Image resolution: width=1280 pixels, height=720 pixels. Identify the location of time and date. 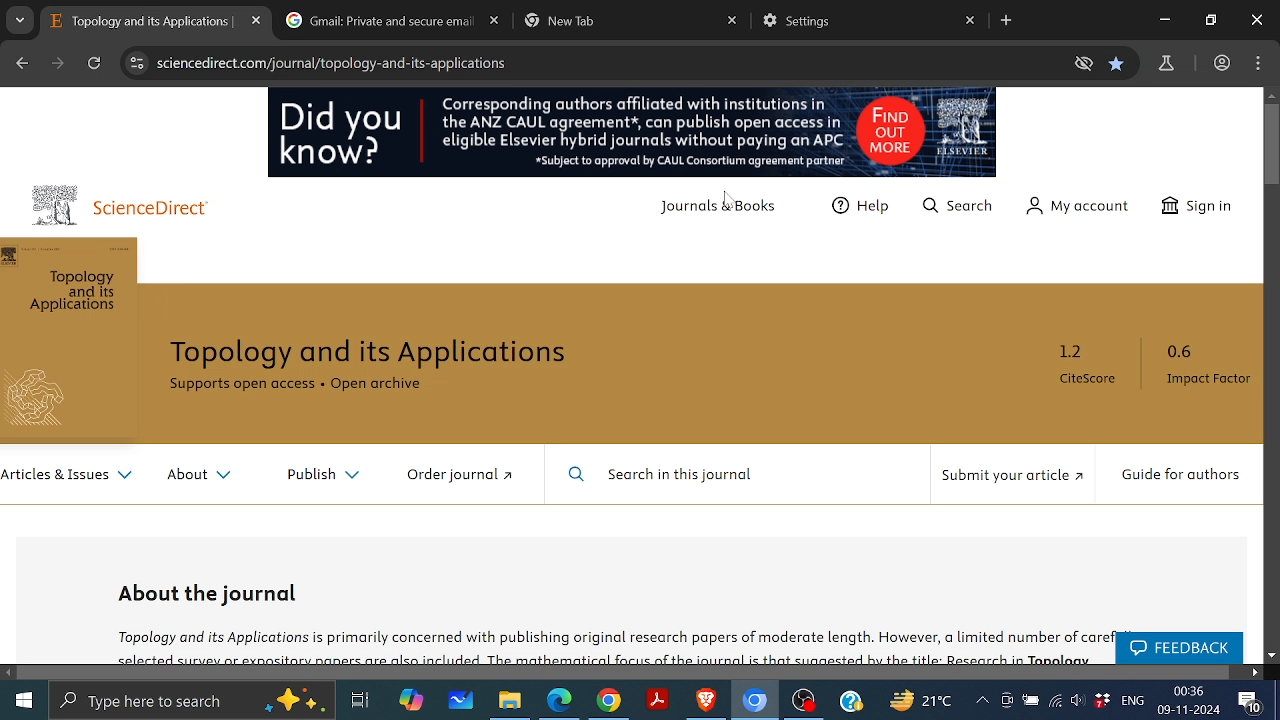
(1190, 701).